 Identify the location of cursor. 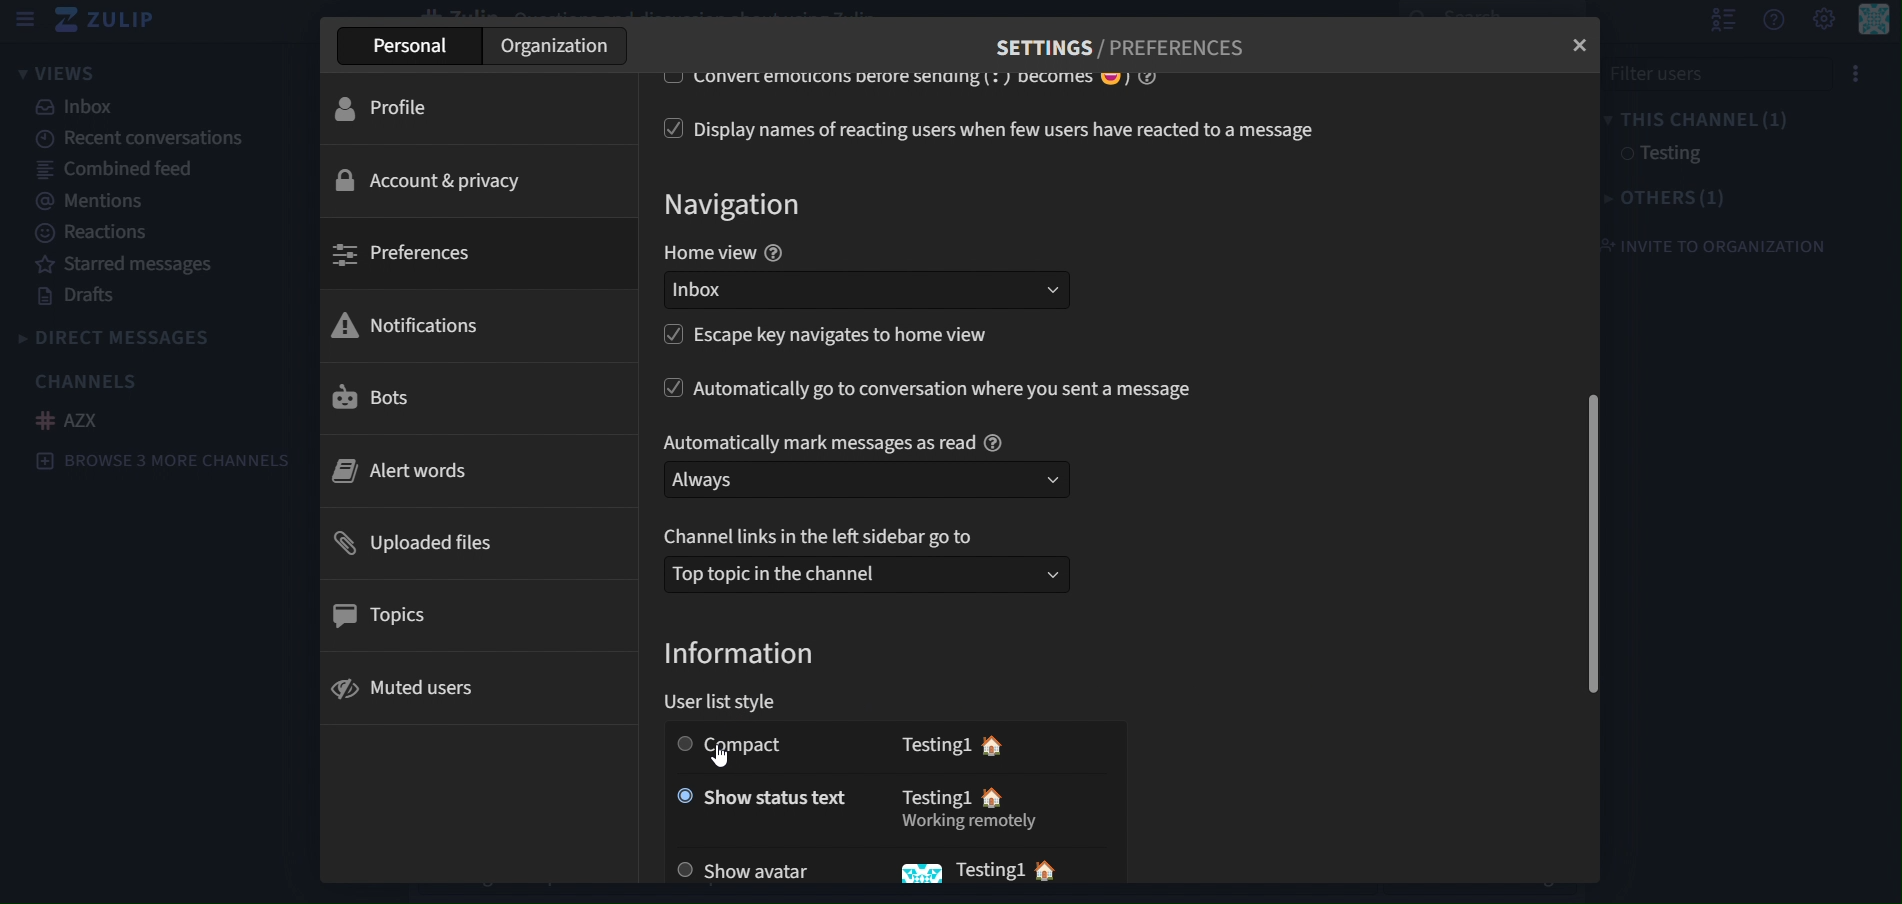
(725, 752).